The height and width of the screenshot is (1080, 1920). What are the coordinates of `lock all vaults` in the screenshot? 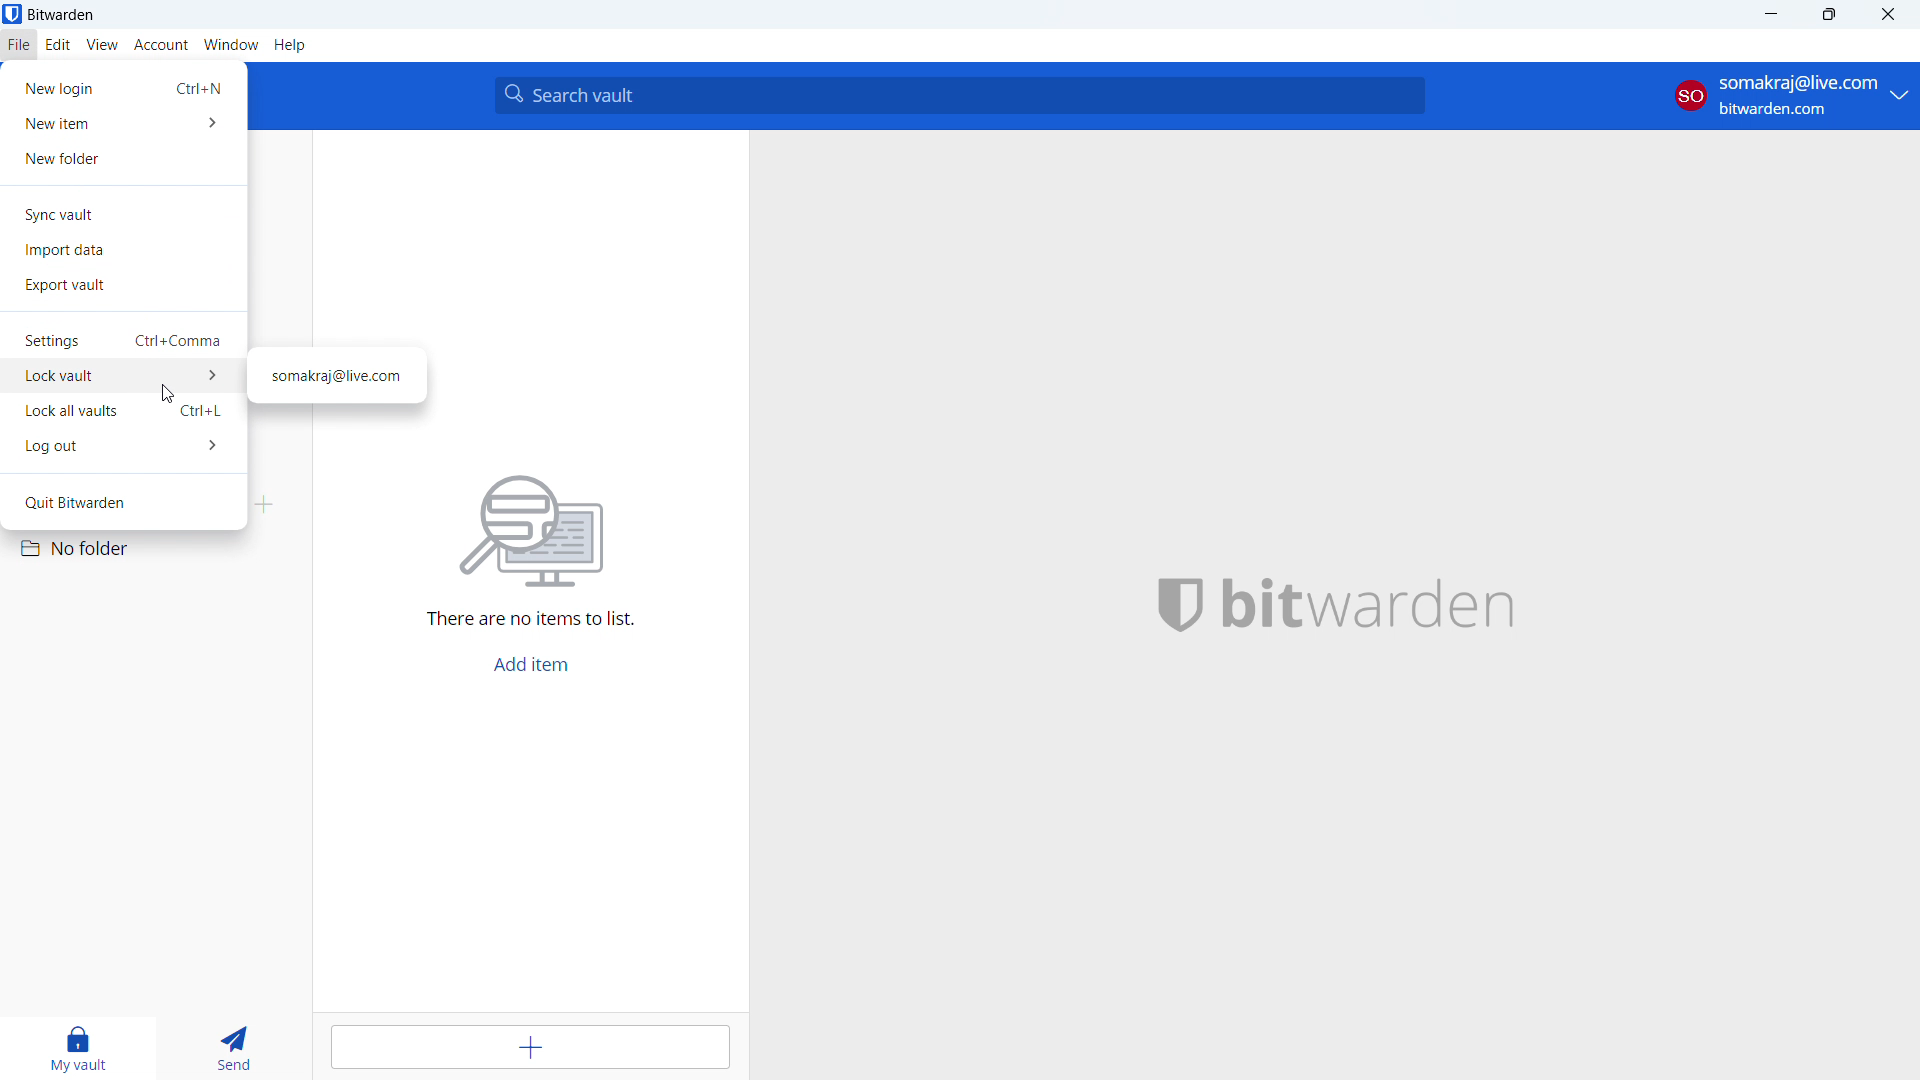 It's located at (123, 411).